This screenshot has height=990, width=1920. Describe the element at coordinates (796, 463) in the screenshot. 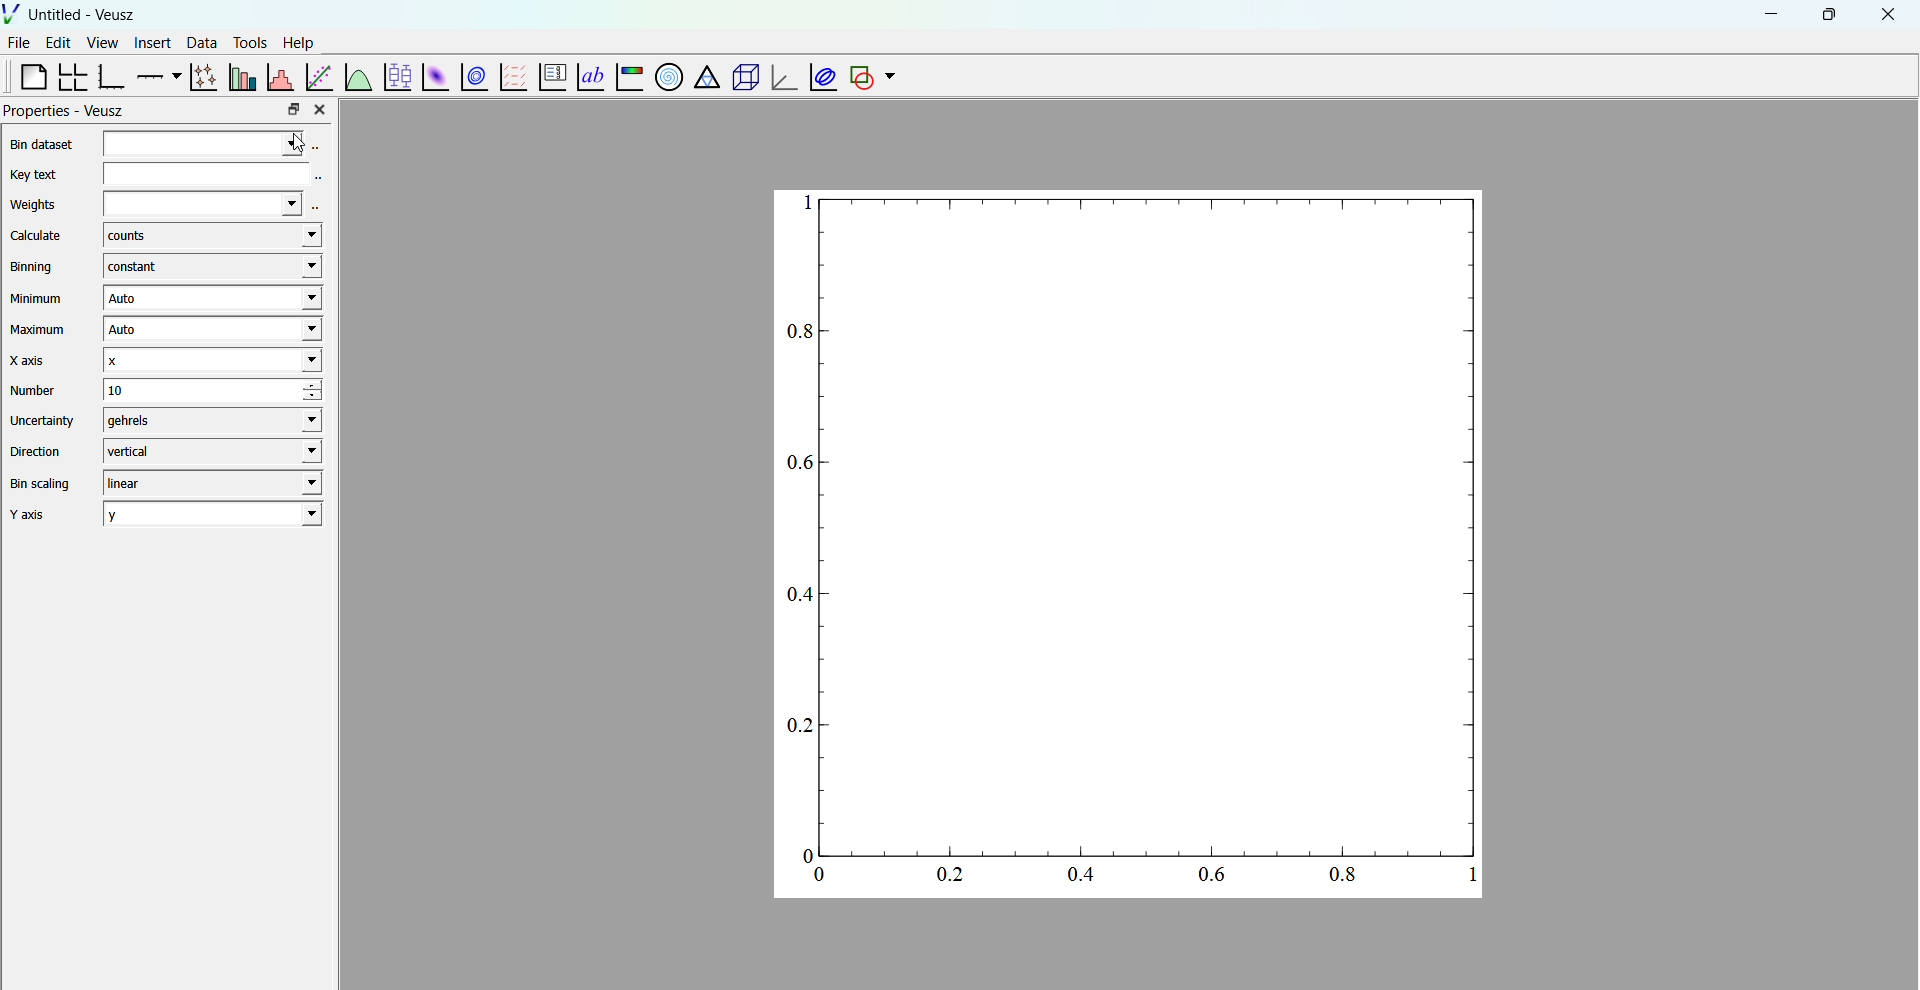

I see `0.6` at that location.